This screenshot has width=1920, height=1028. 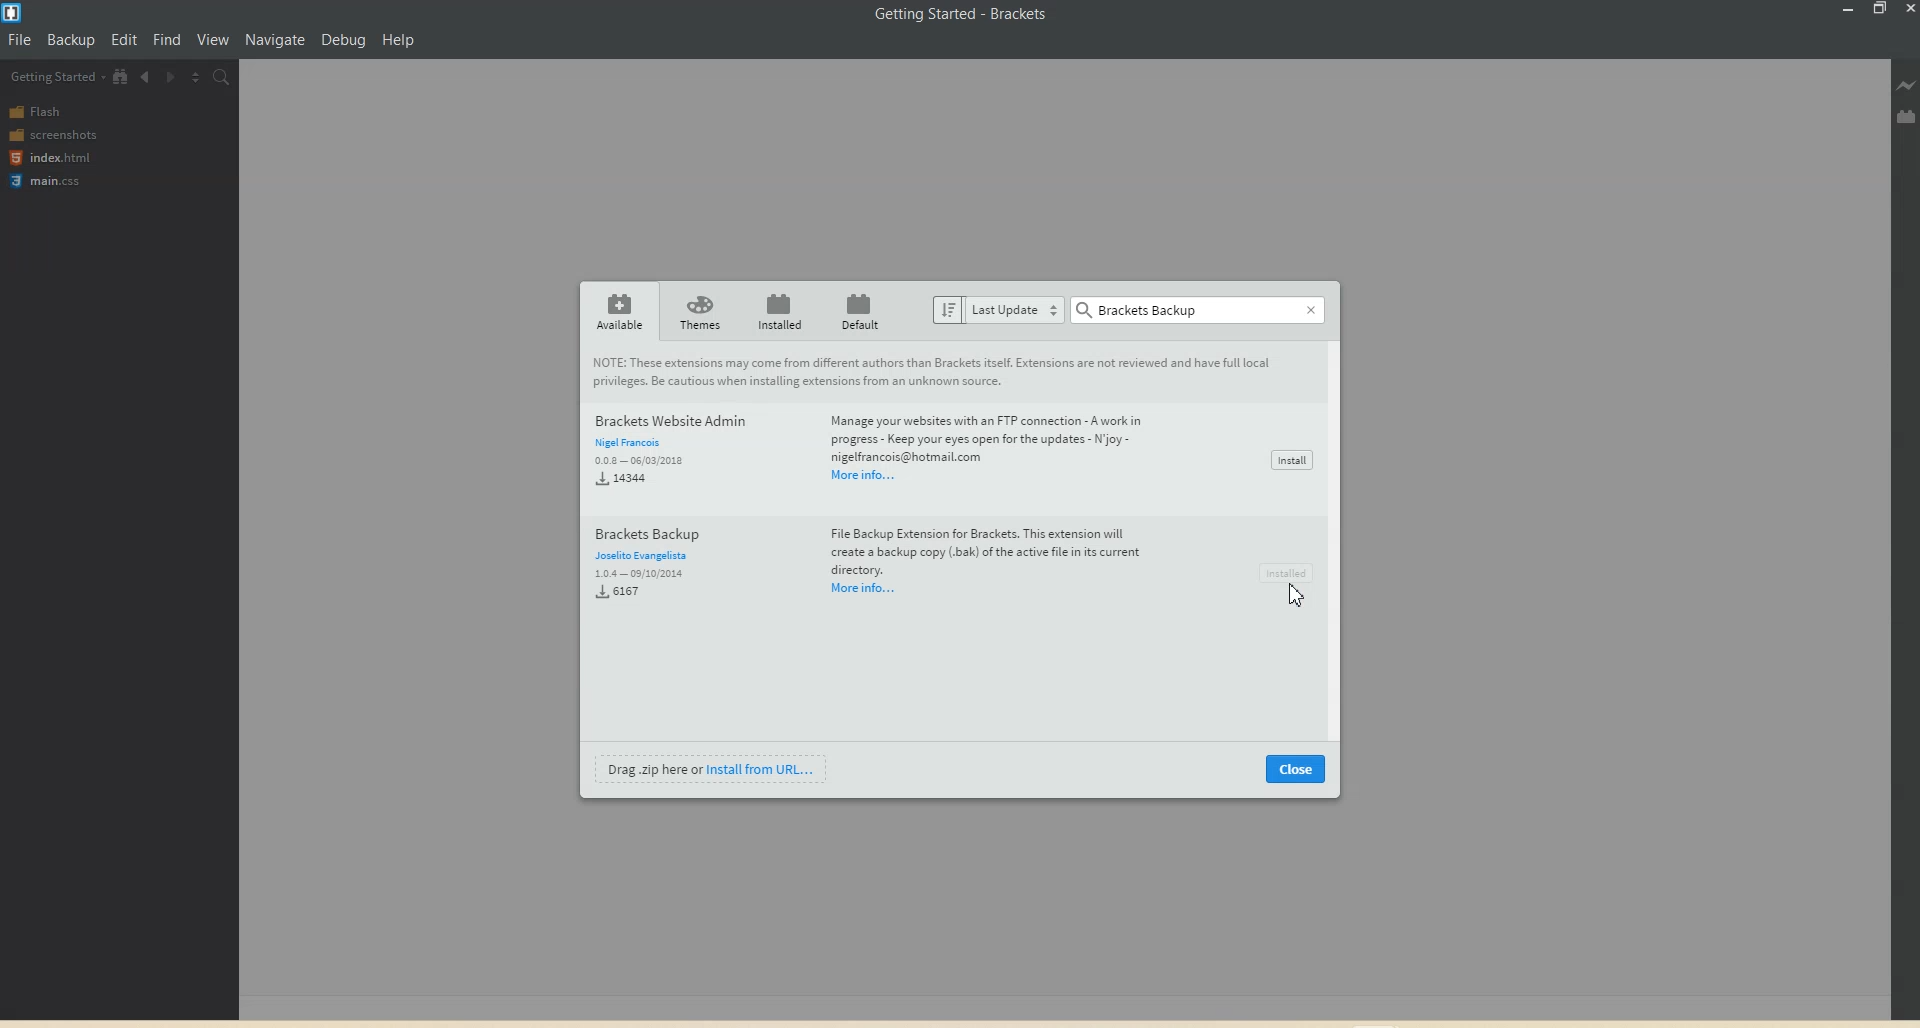 I want to click on View, so click(x=215, y=39).